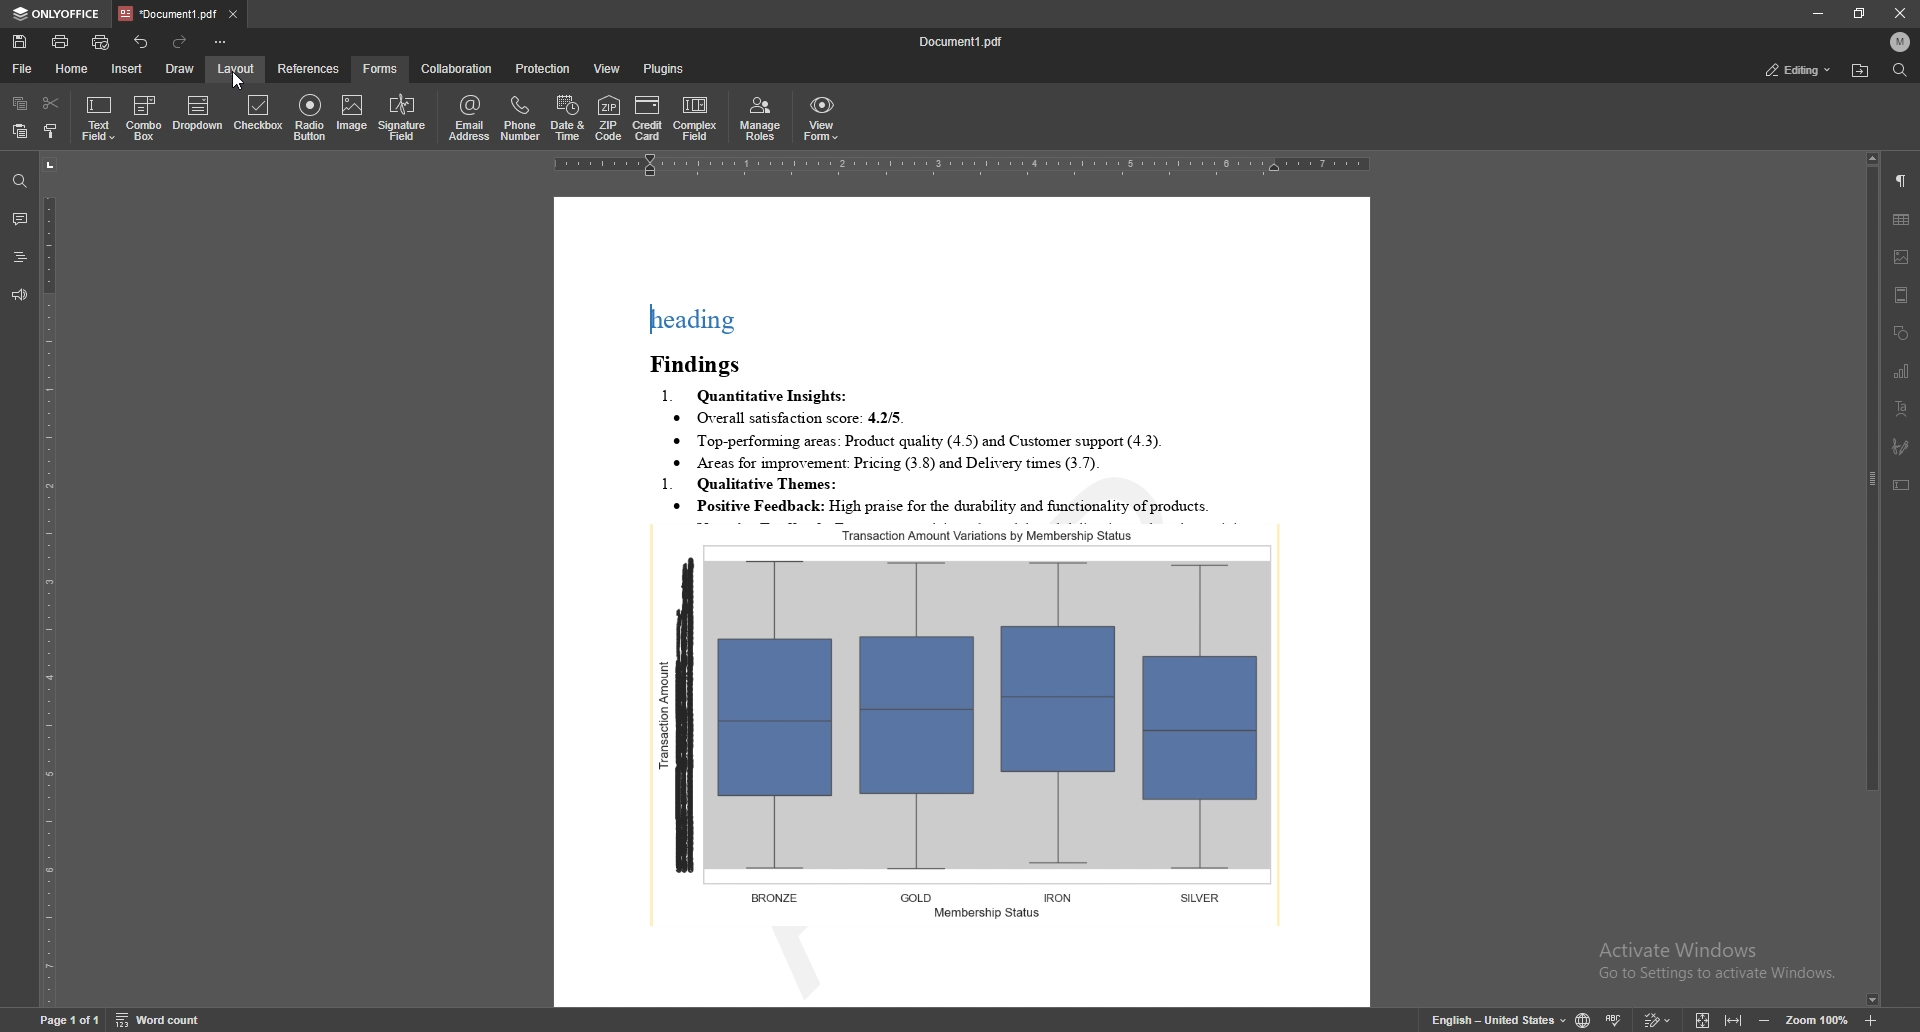 This screenshot has width=1920, height=1032. What do you see at coordinates (1901, 70) in the screenshot?
I see `find` at bounding box center [1901, 70].